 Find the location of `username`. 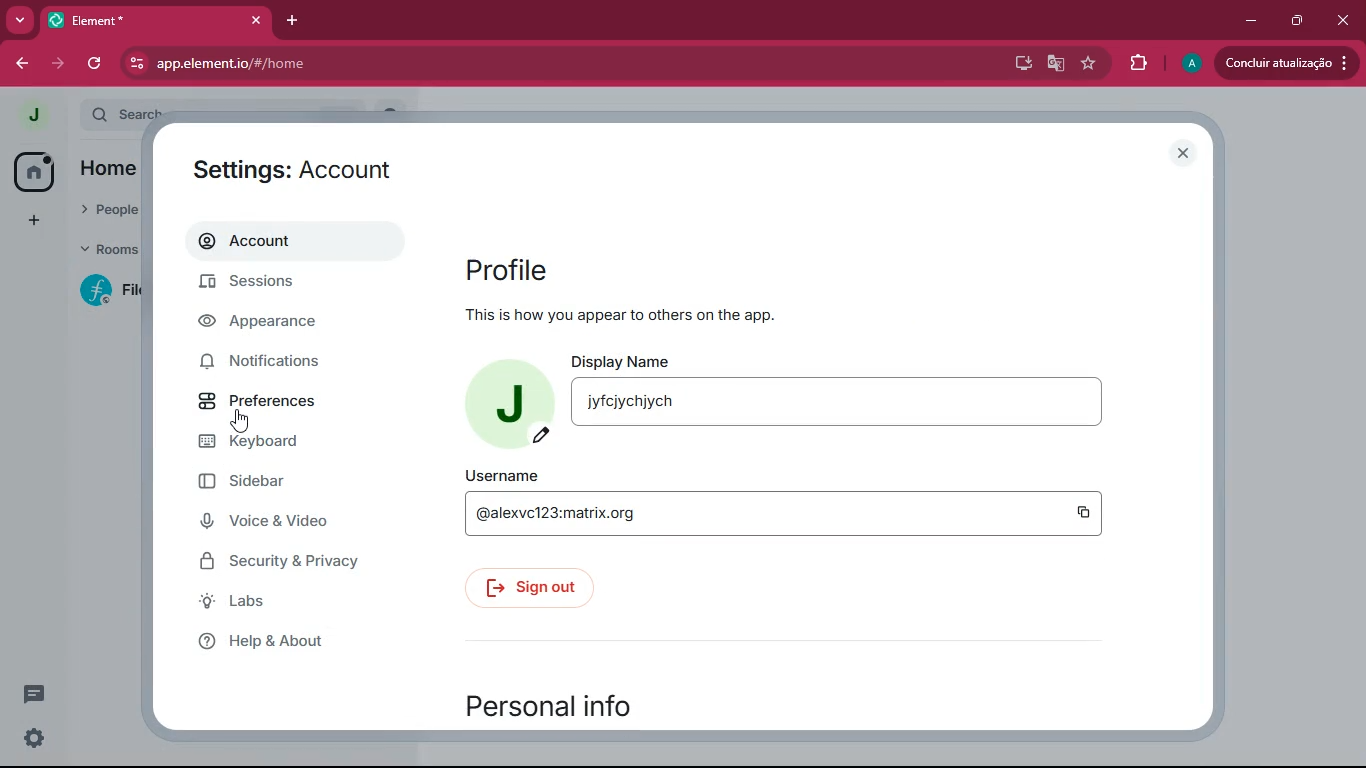

username is located at coordinates (499, 474).